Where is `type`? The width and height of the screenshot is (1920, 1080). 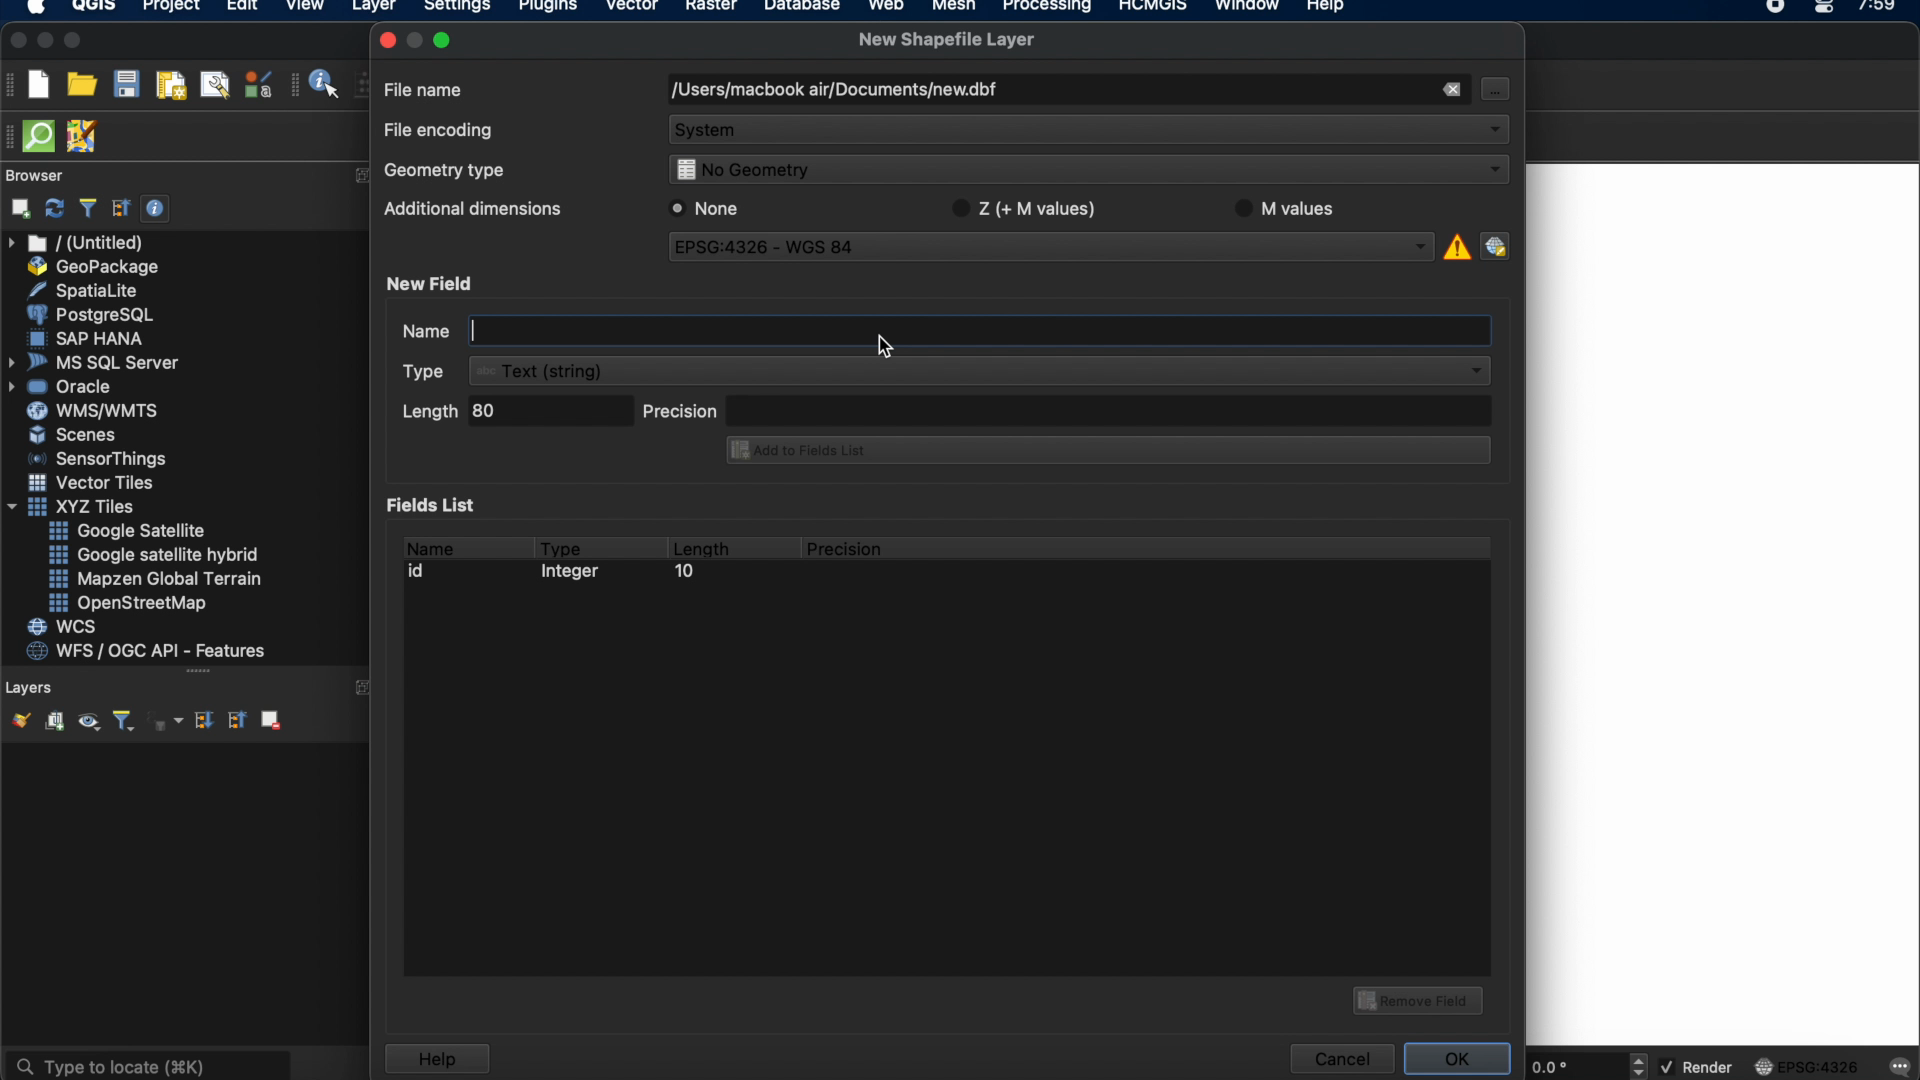
type is located at coordinates (562, 545).